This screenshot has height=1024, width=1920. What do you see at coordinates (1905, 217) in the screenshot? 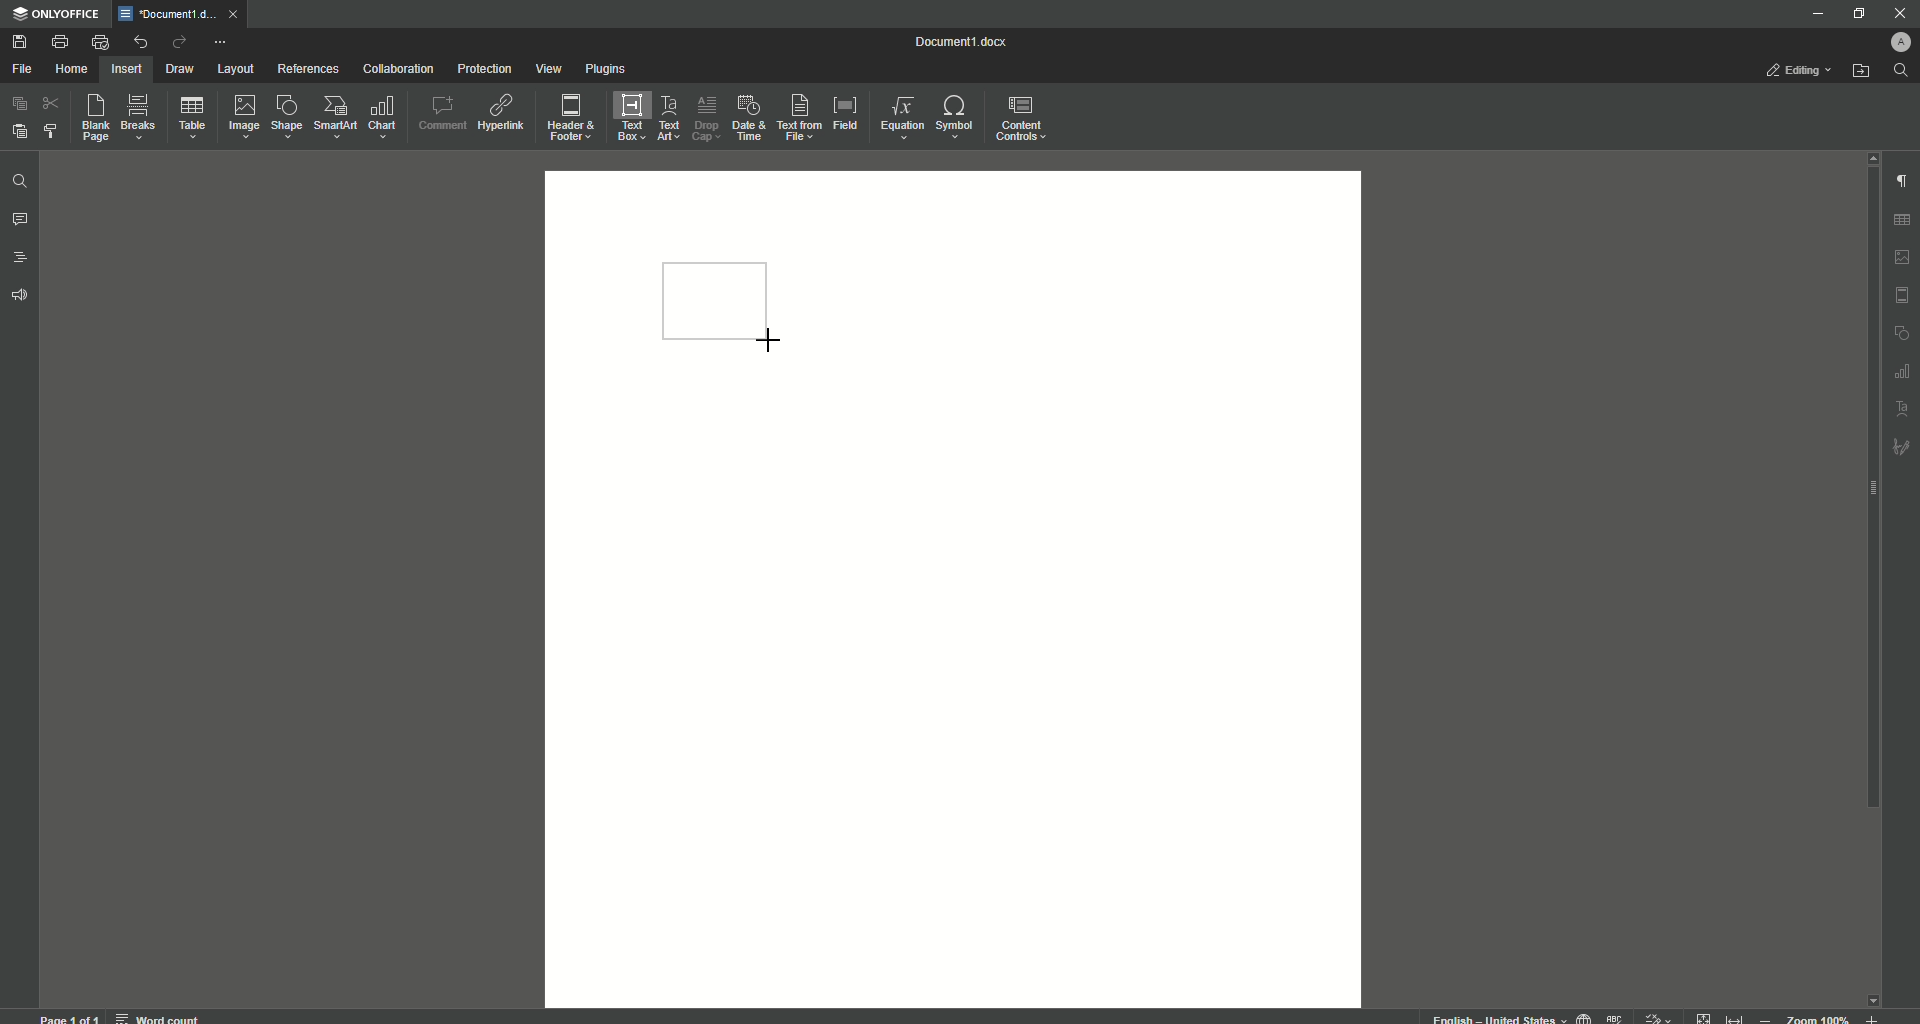
I see `table` at bounding box center [1905, 217].